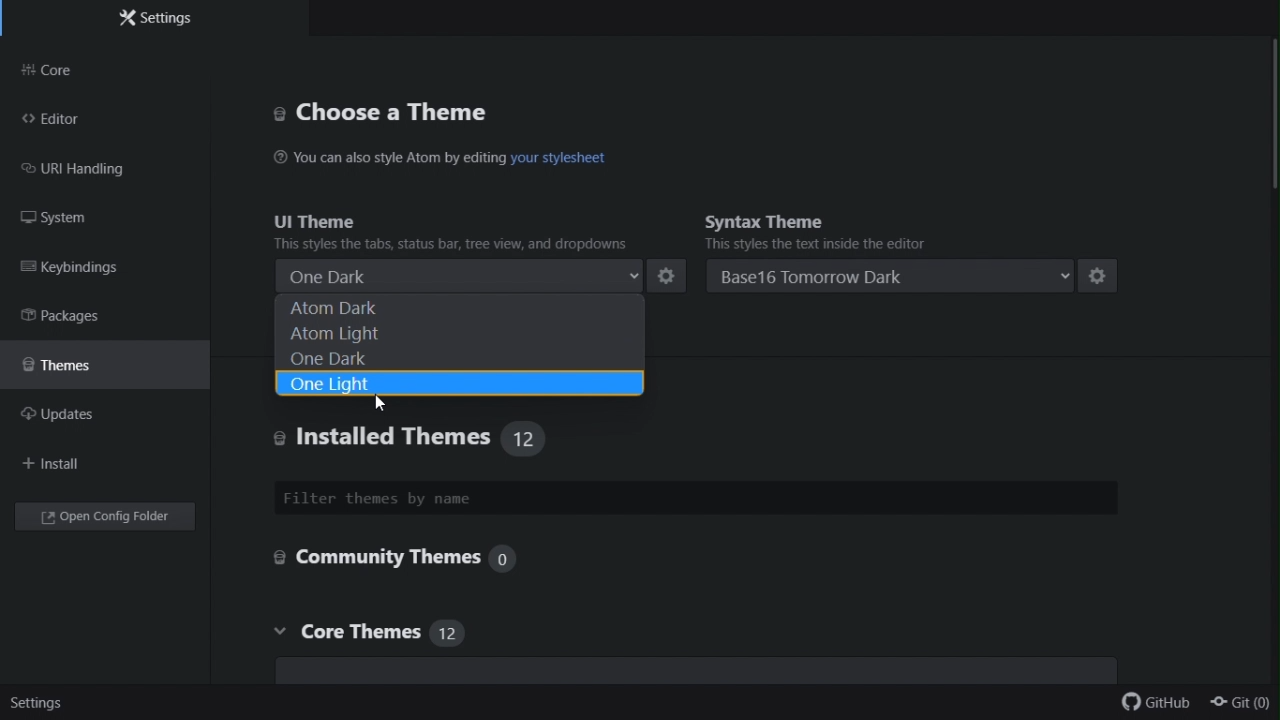 The image size is (1280, 720). Describe the element at coordinates (381, 403) in the screenshot. I see `cursor` at that location.